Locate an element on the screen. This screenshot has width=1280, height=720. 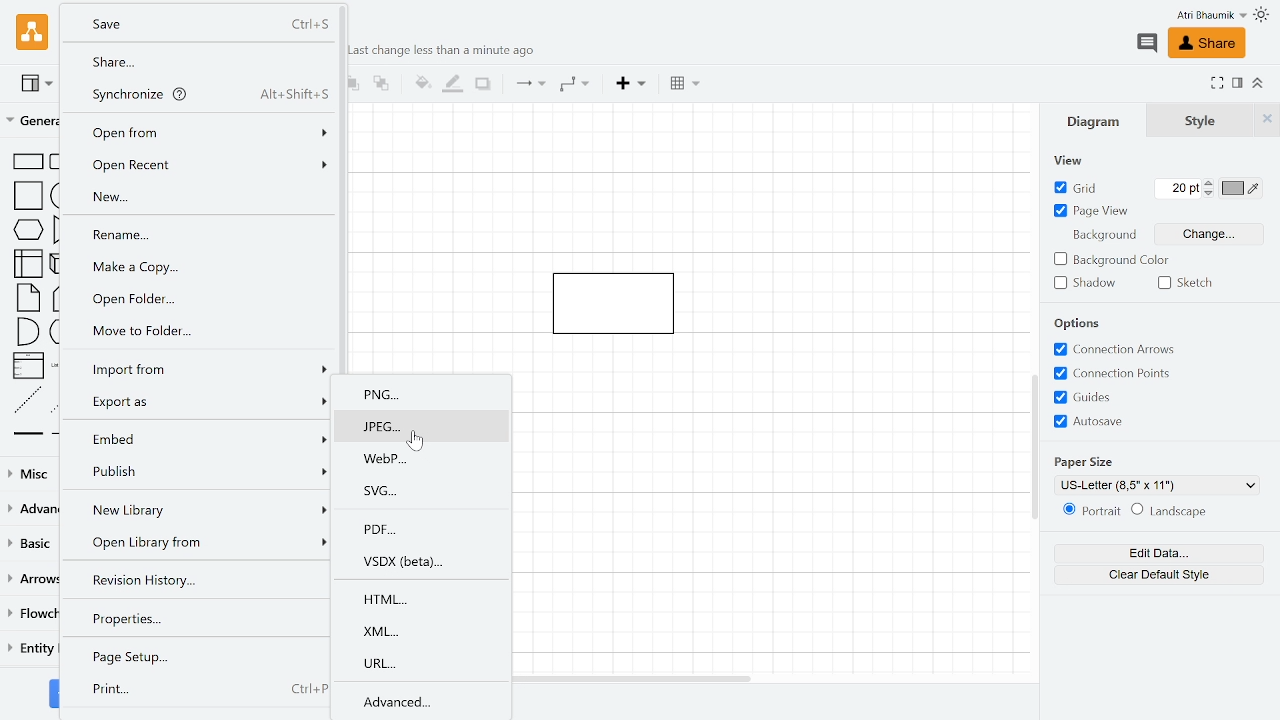
Current paper size is located at coordinates (1160, 485).